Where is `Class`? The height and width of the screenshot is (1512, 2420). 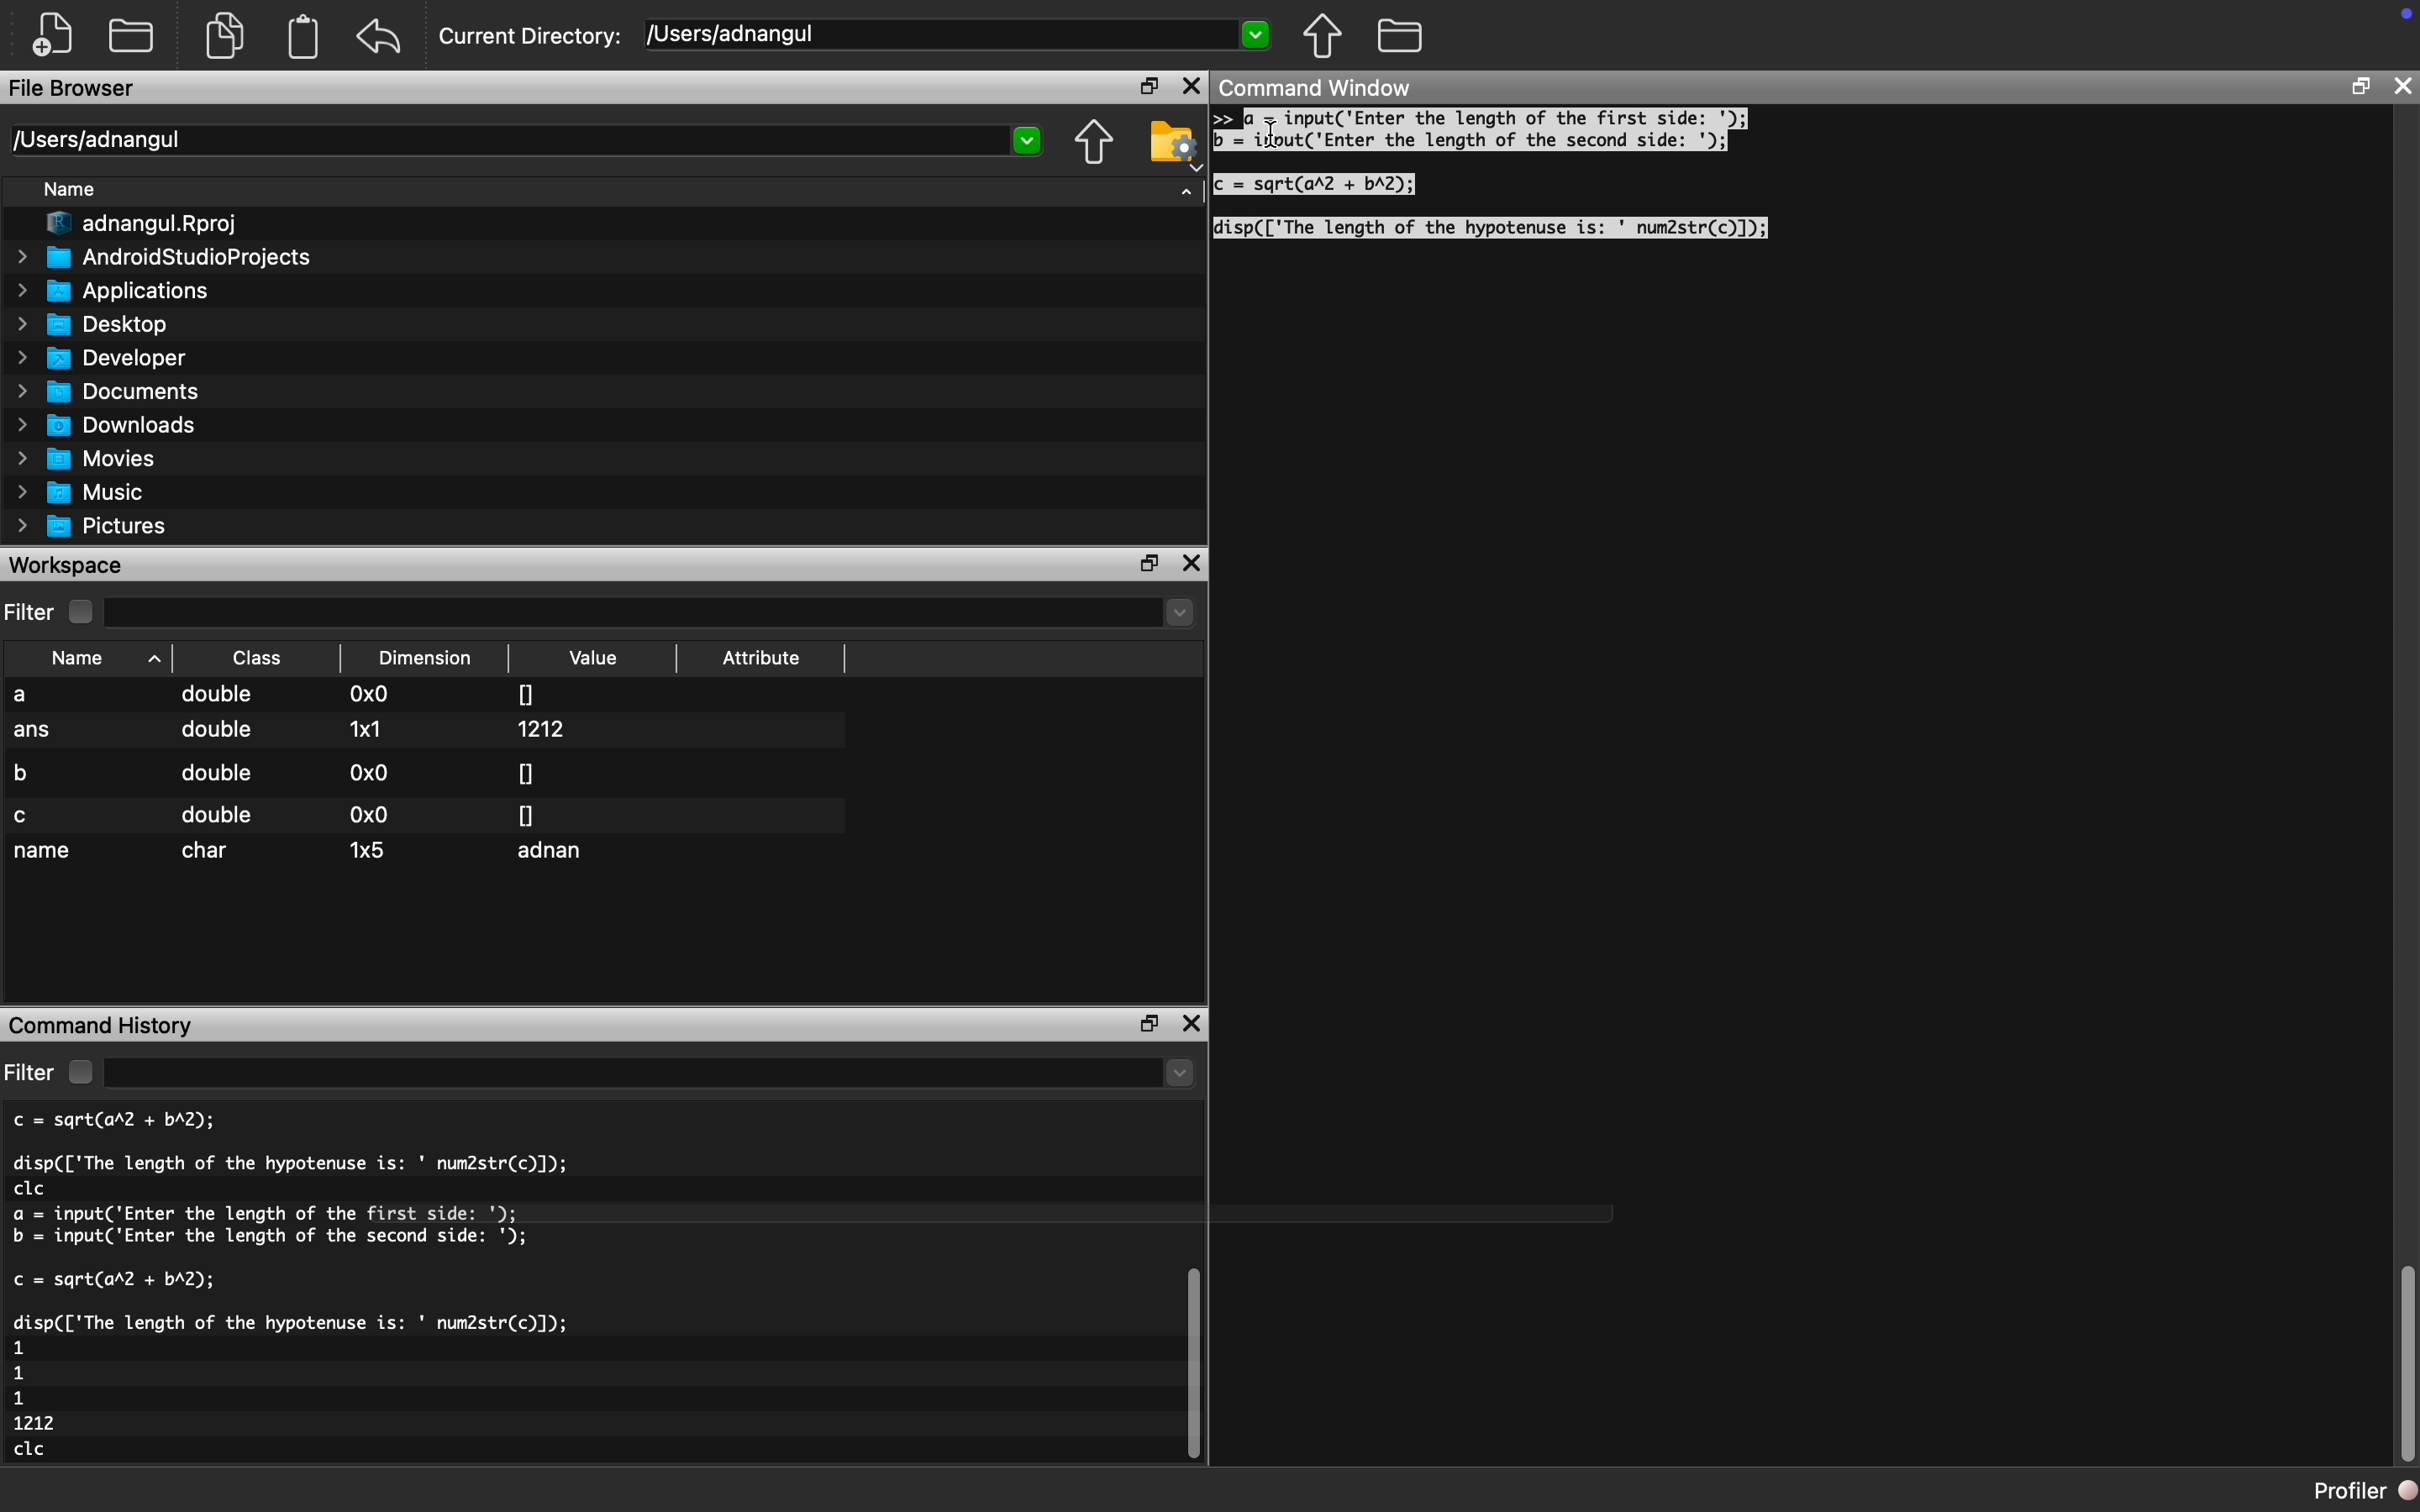 Class is located at coordinates (258, 657).